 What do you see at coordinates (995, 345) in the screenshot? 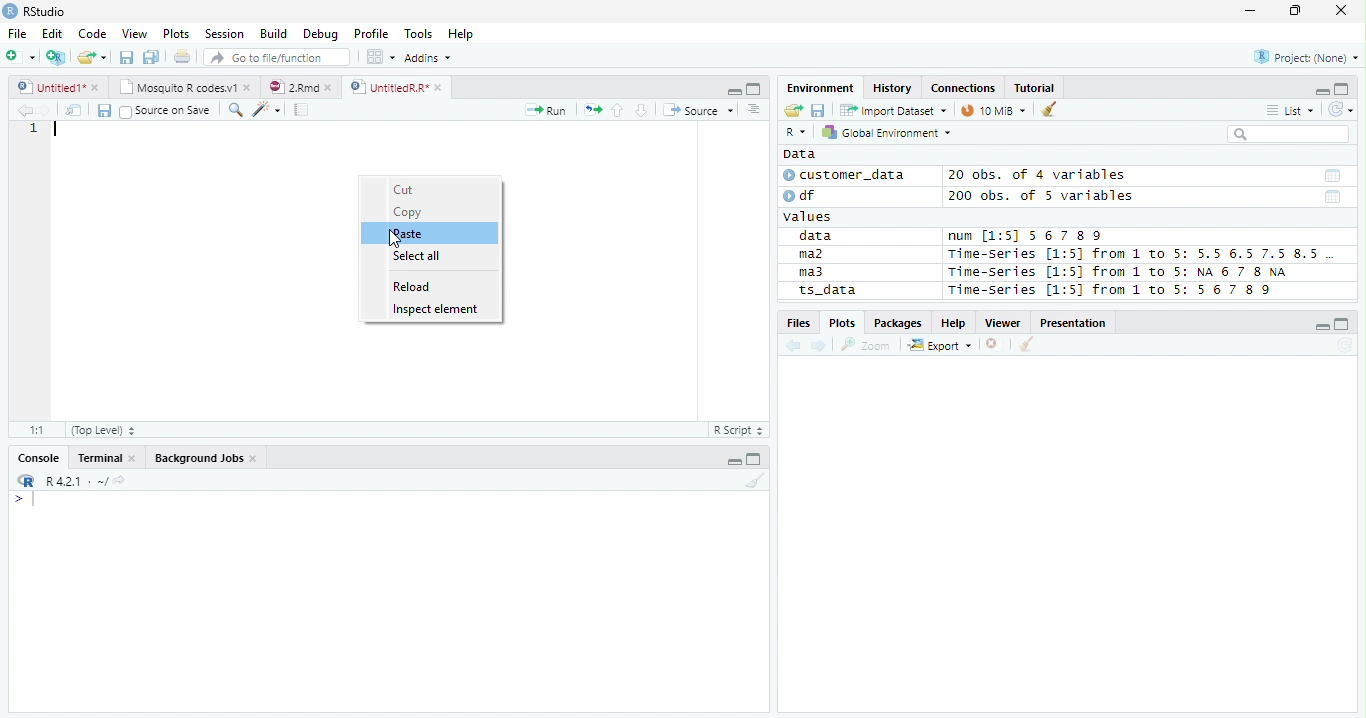
I see `Delete` at bounding box center [995, 345].